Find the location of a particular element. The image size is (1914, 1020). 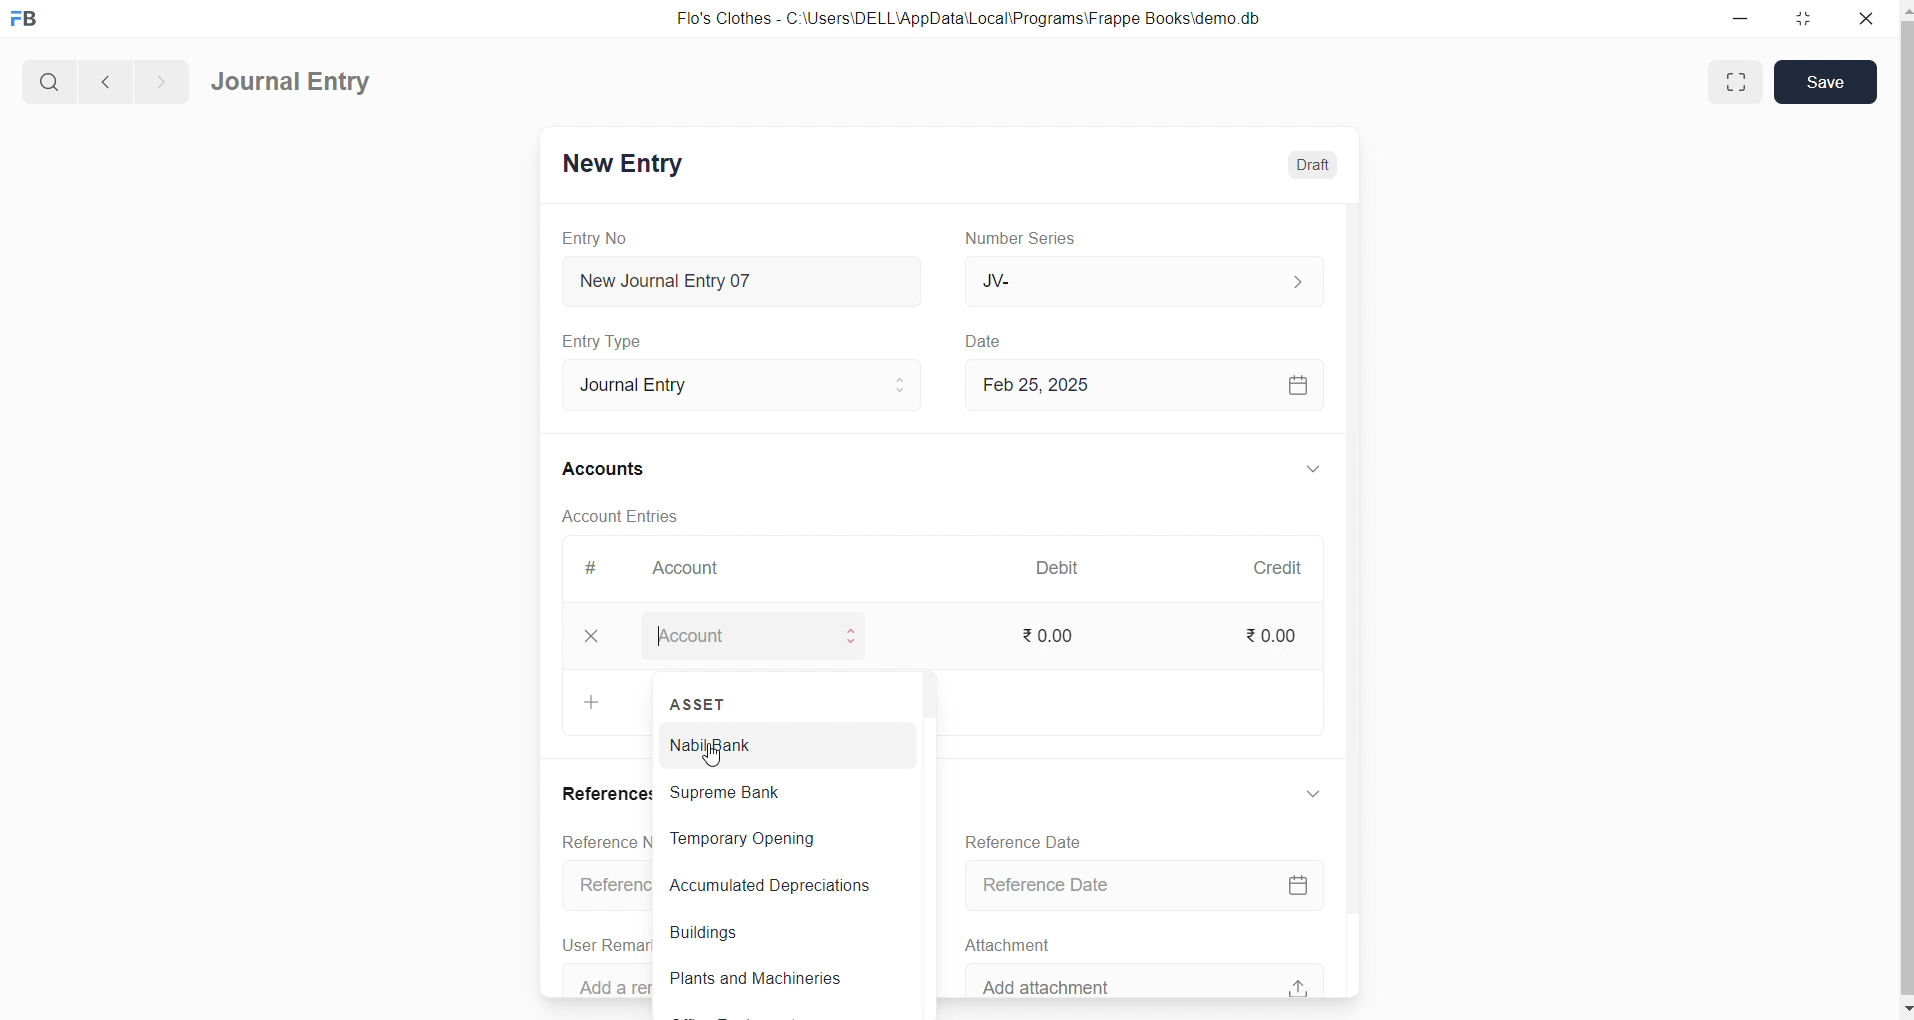

Journal Entry is located at coordinates (737, 382).